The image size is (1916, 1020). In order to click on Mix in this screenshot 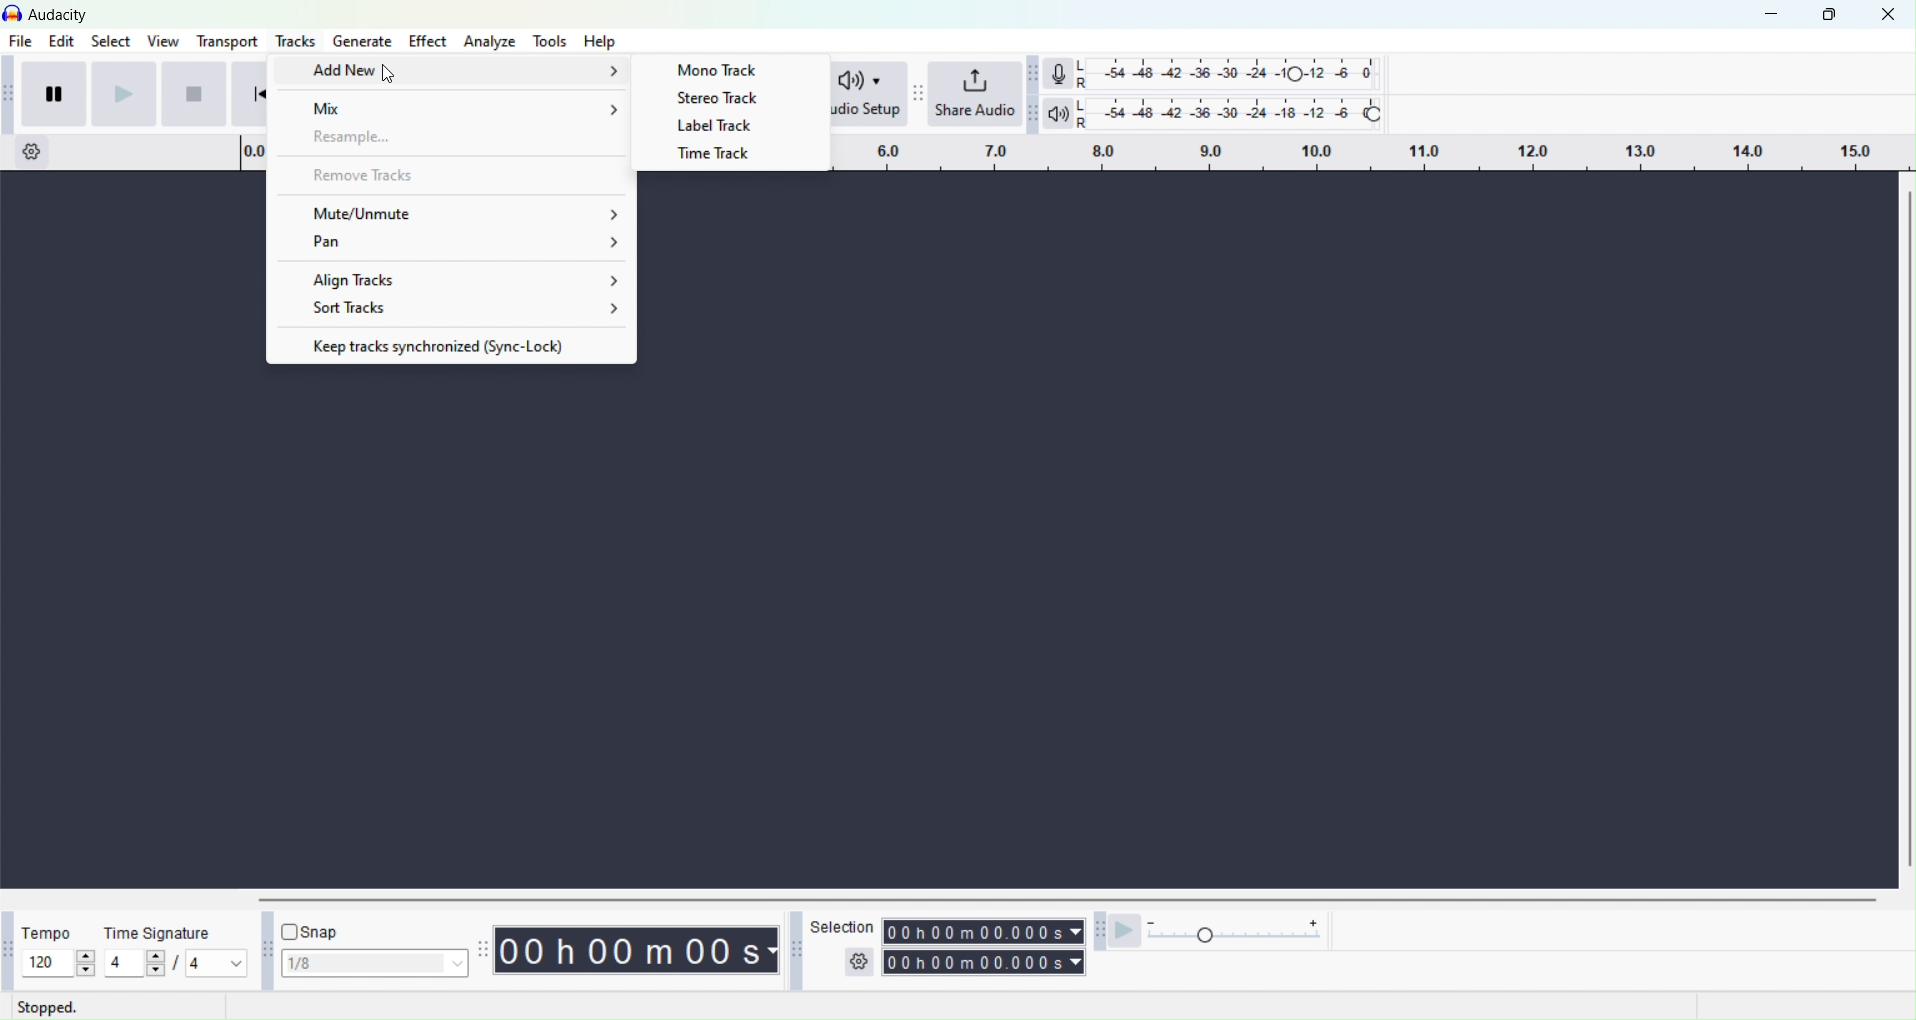, I will do `click(454, 104)`.